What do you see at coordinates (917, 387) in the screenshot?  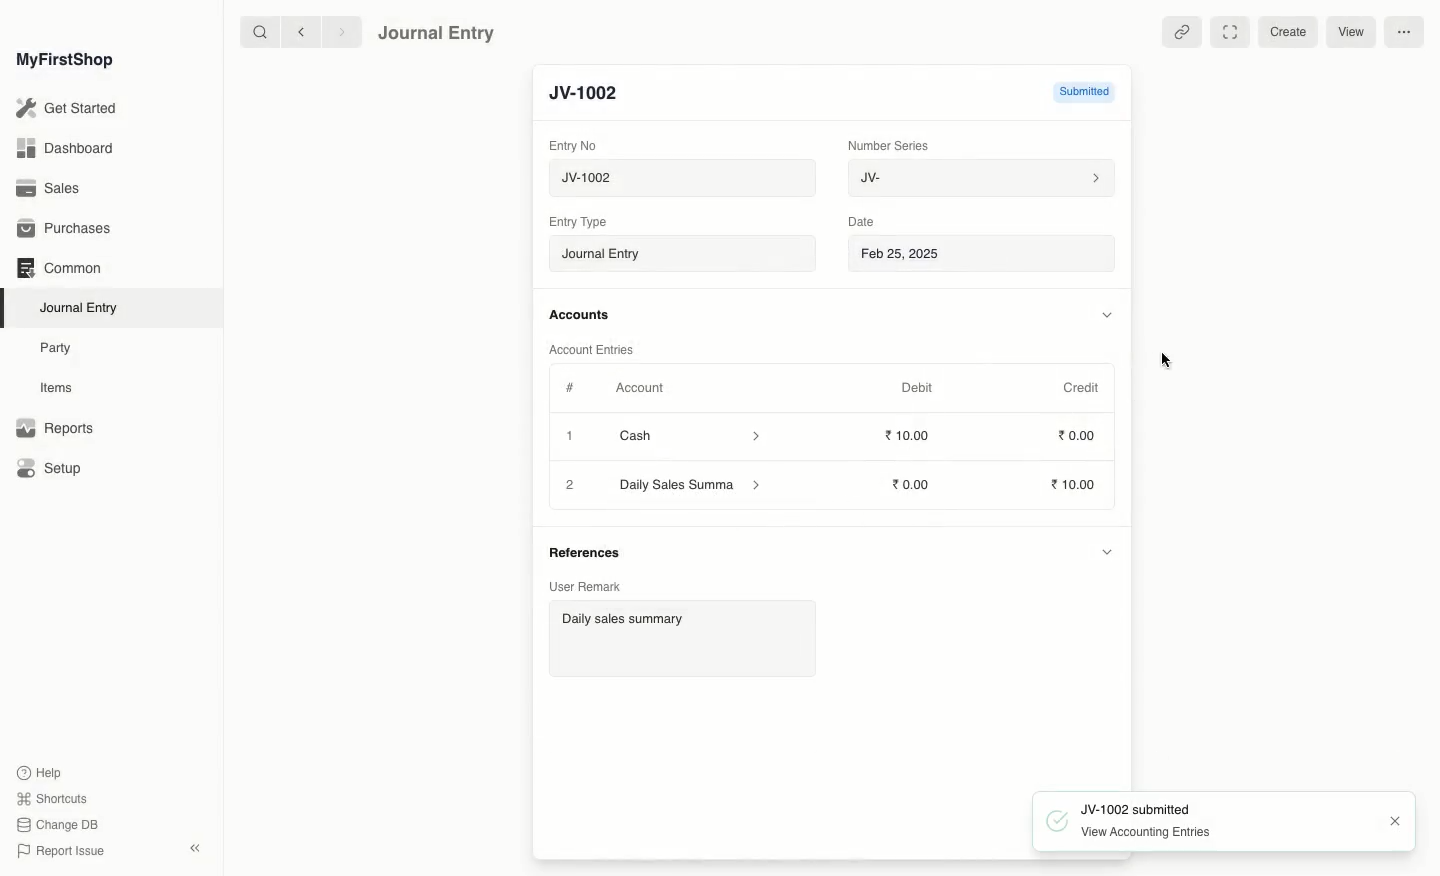 I see `Debit` at bounding box center [917, 387].